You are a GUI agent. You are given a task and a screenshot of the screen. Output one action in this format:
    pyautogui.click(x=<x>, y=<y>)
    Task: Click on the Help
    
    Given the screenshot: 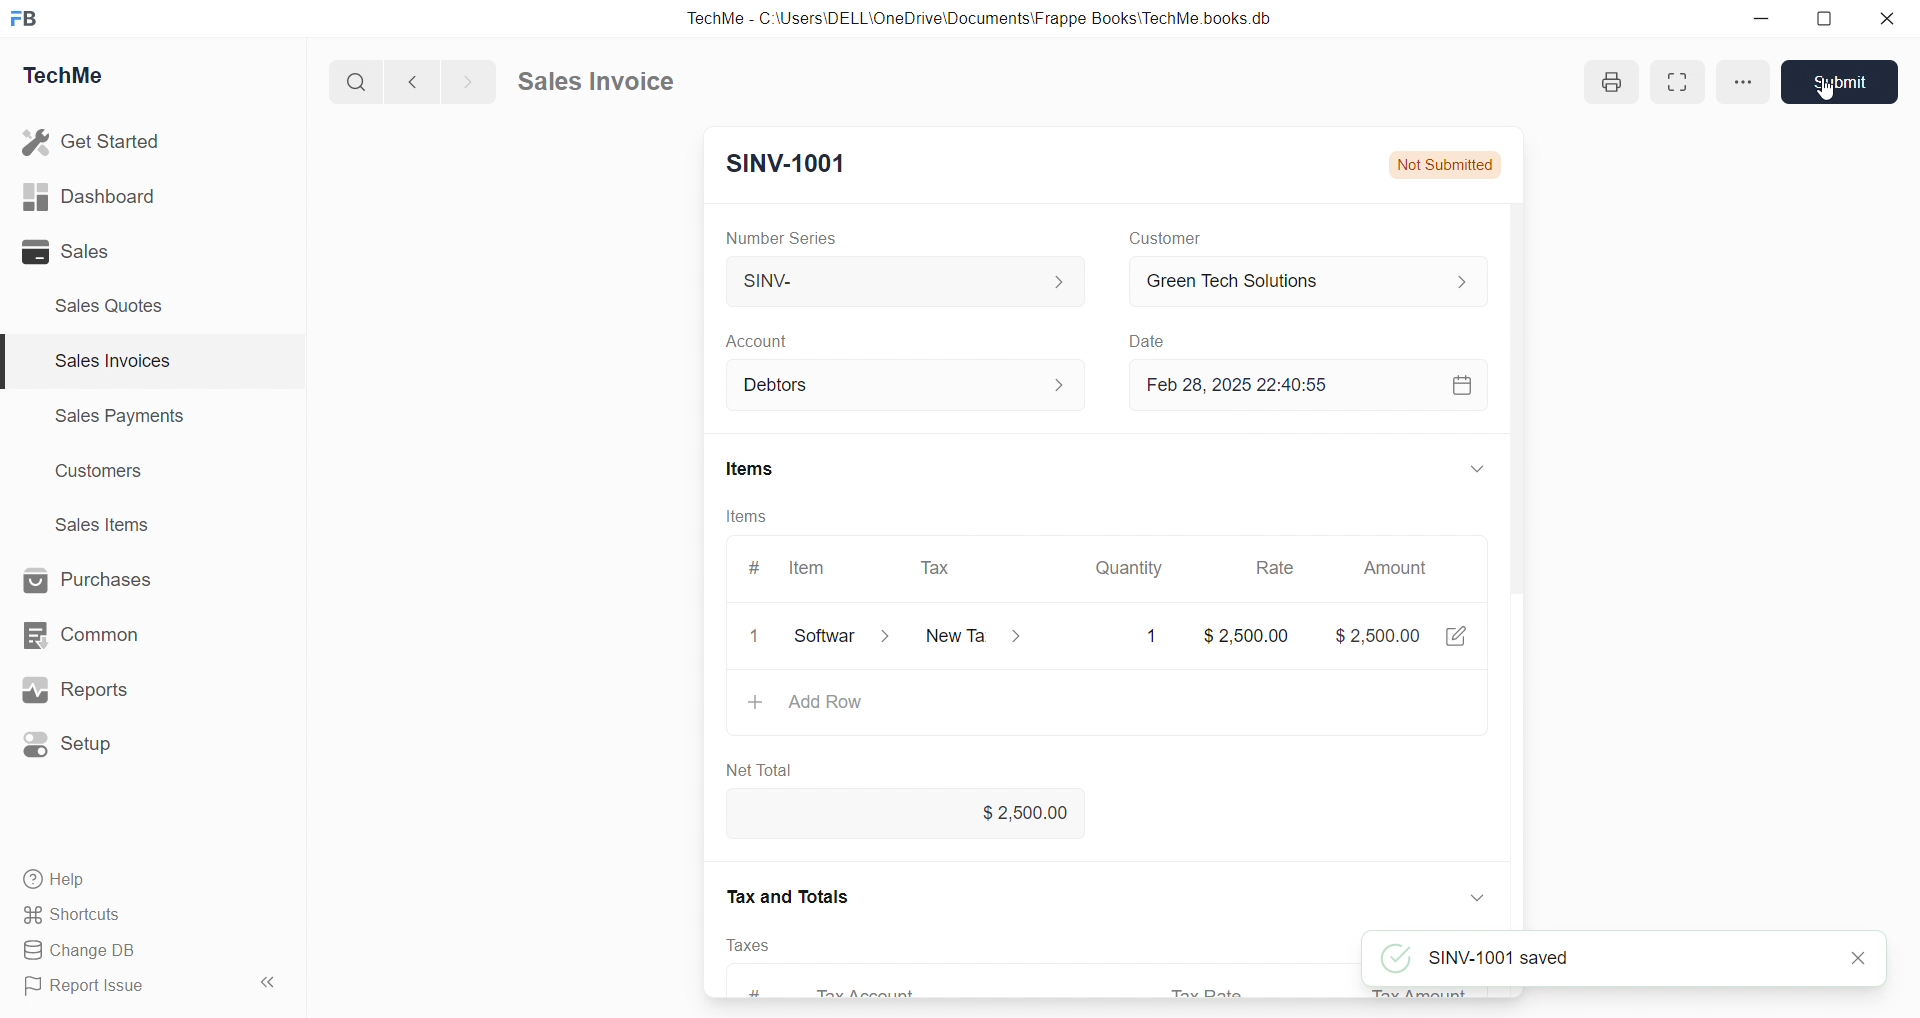 What is the action you would take?
    pyautogui.click(x=59, y=880)
    